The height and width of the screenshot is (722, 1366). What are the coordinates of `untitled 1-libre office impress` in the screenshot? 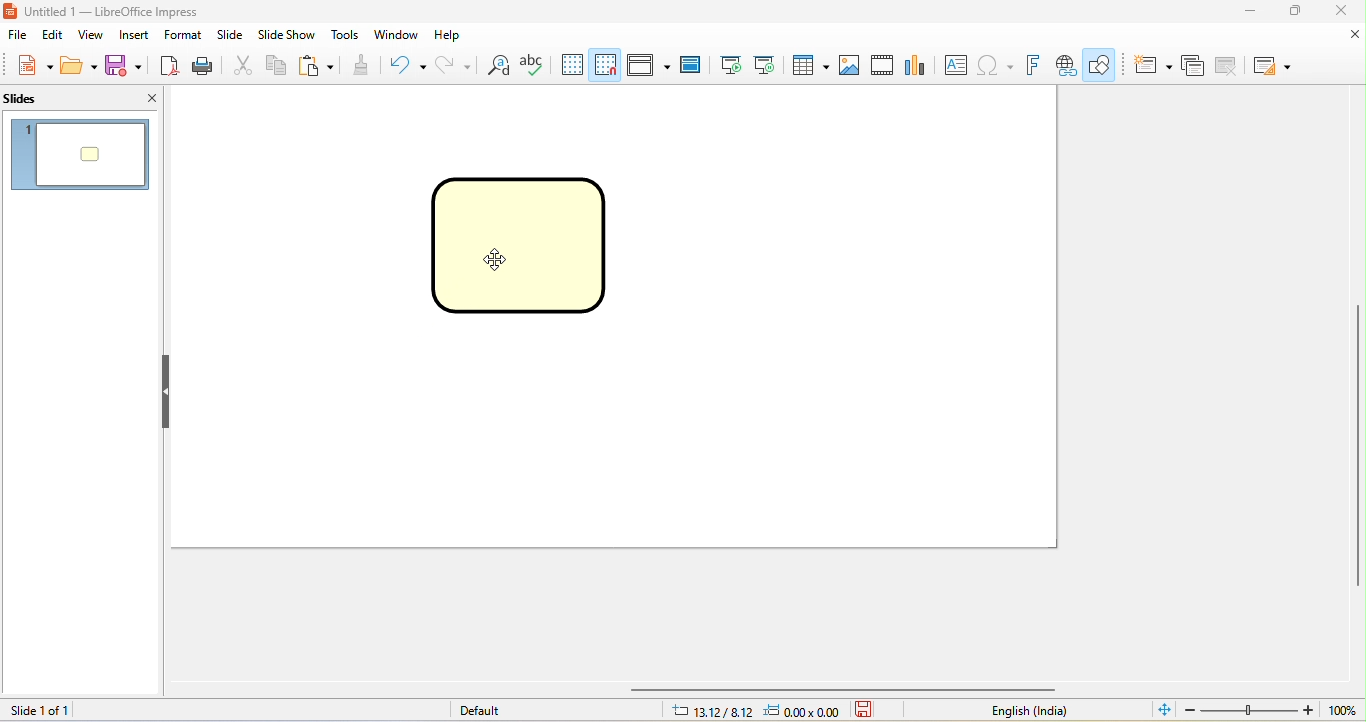 It's located at (137, 11).